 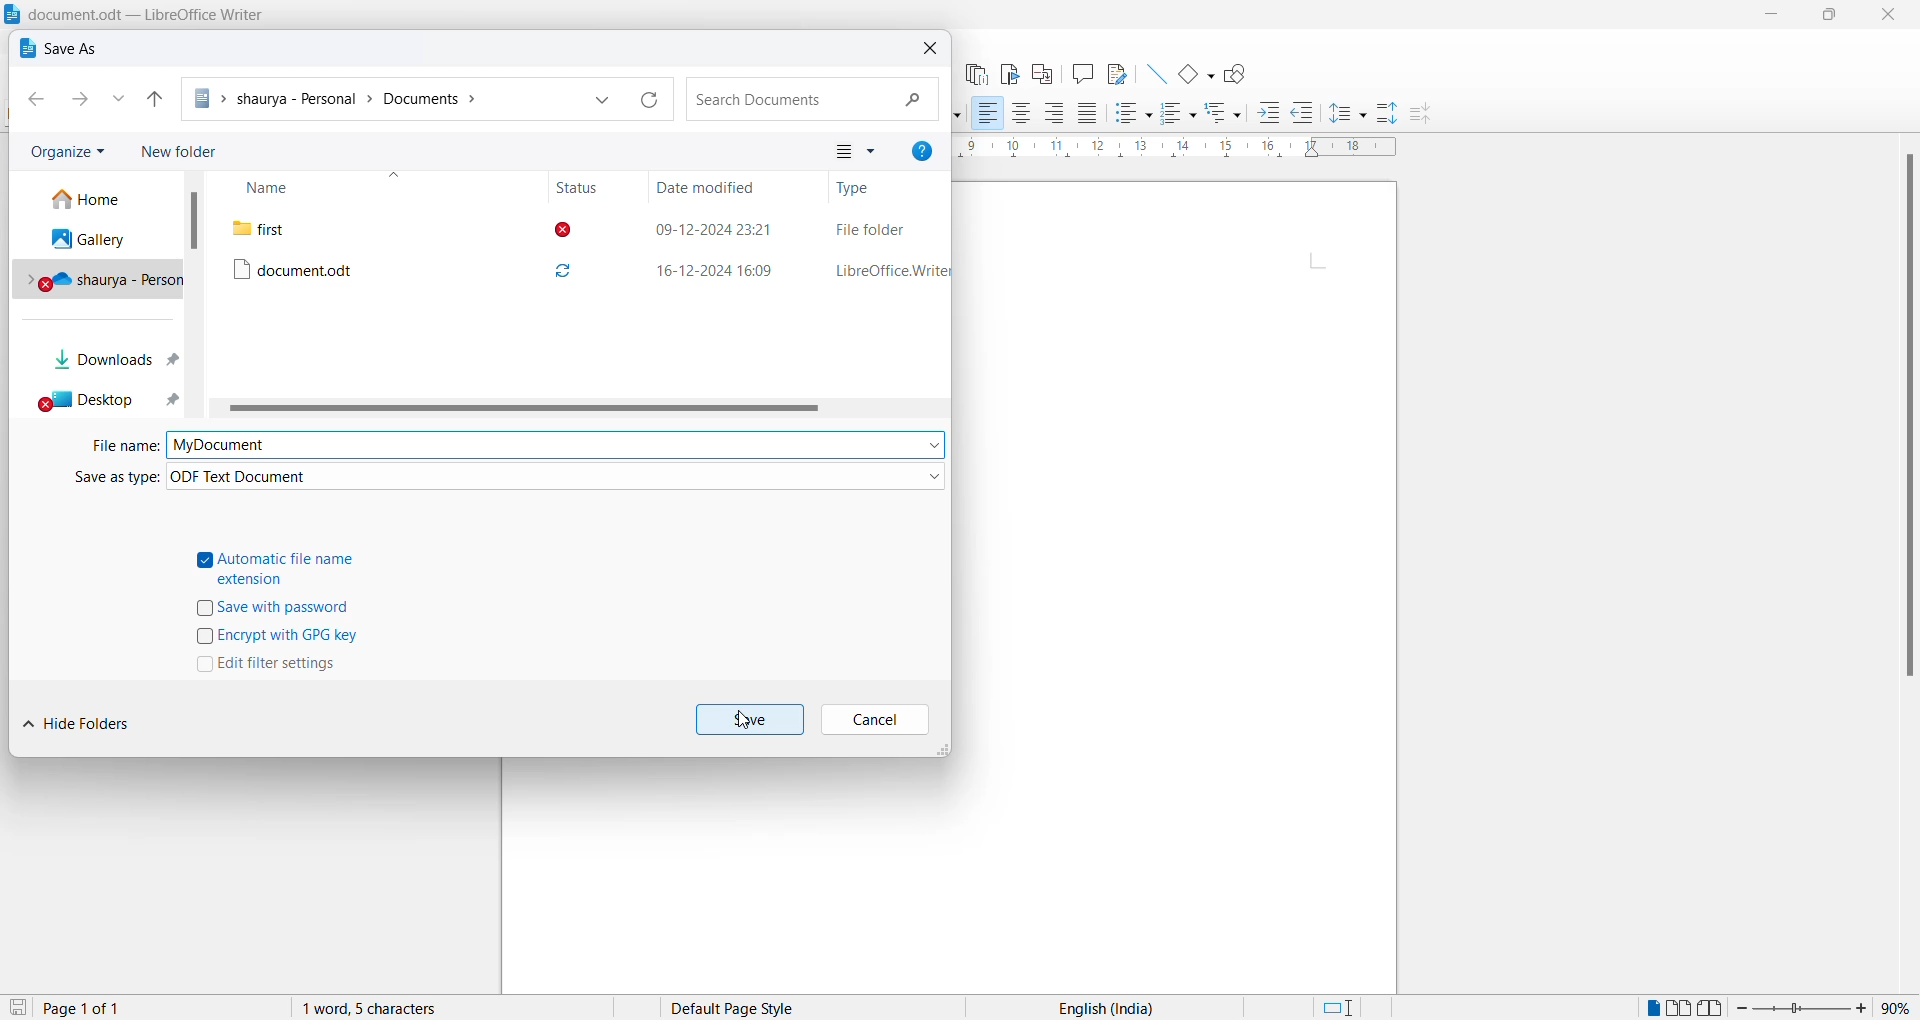 What do you see at coordinates (113, 365) in the screenshot?
I see `Downloads` at bounding box center [113, 365].